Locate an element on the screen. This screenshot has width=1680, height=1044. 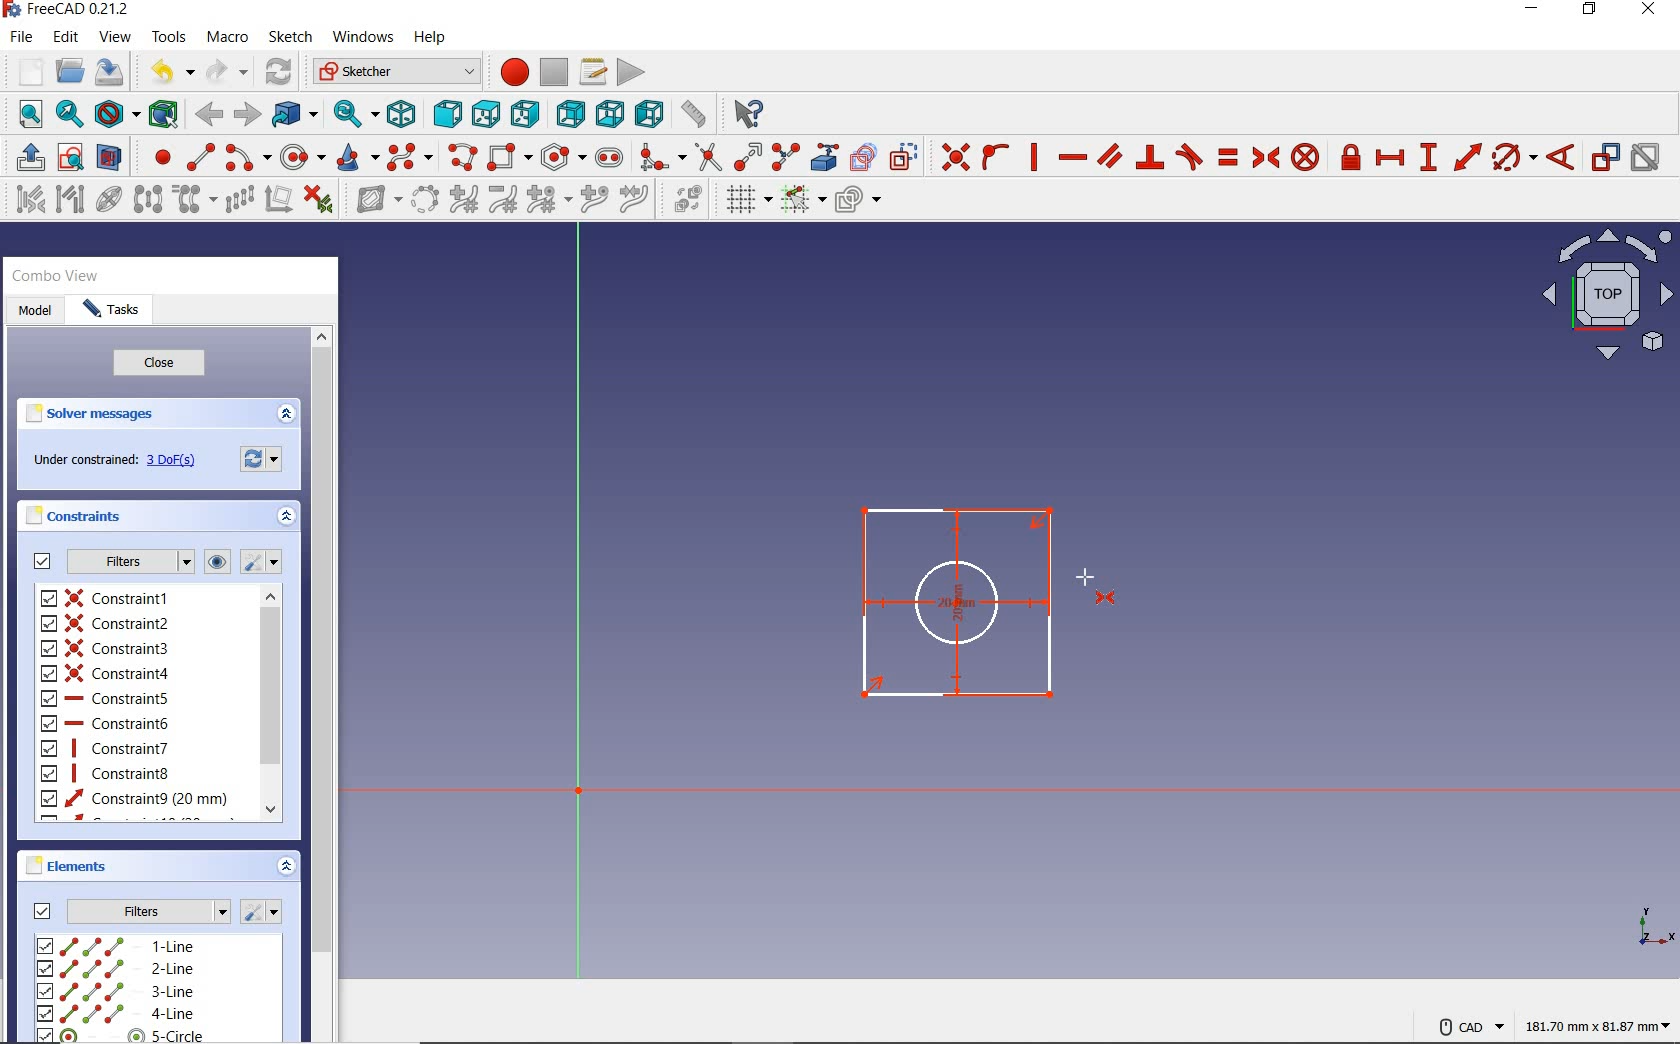
Cursor is located at coordinates (1086, 576).